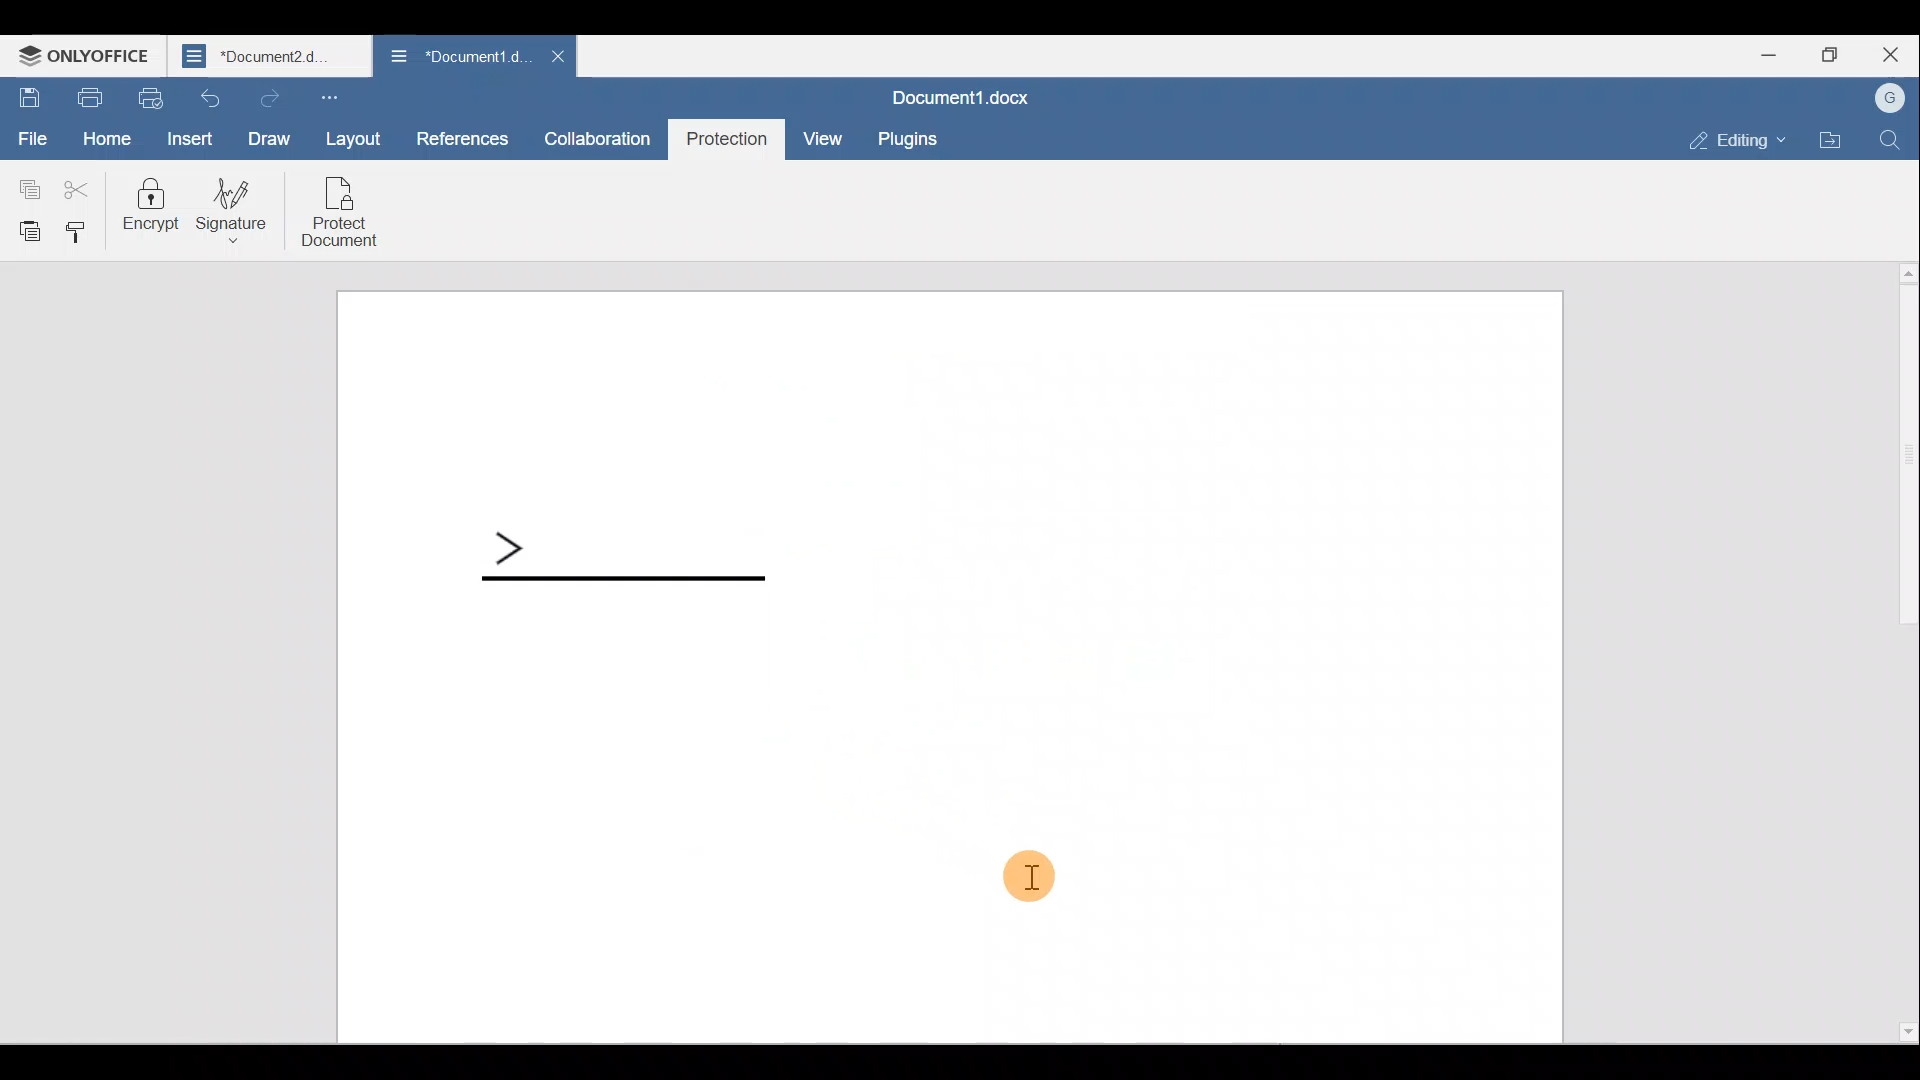 The width and height of the screenshot is (1920, 1080). What do you see at coordinates (79, 185) in the screenshot?
I see `Cut` at bounding box center [79, 185].